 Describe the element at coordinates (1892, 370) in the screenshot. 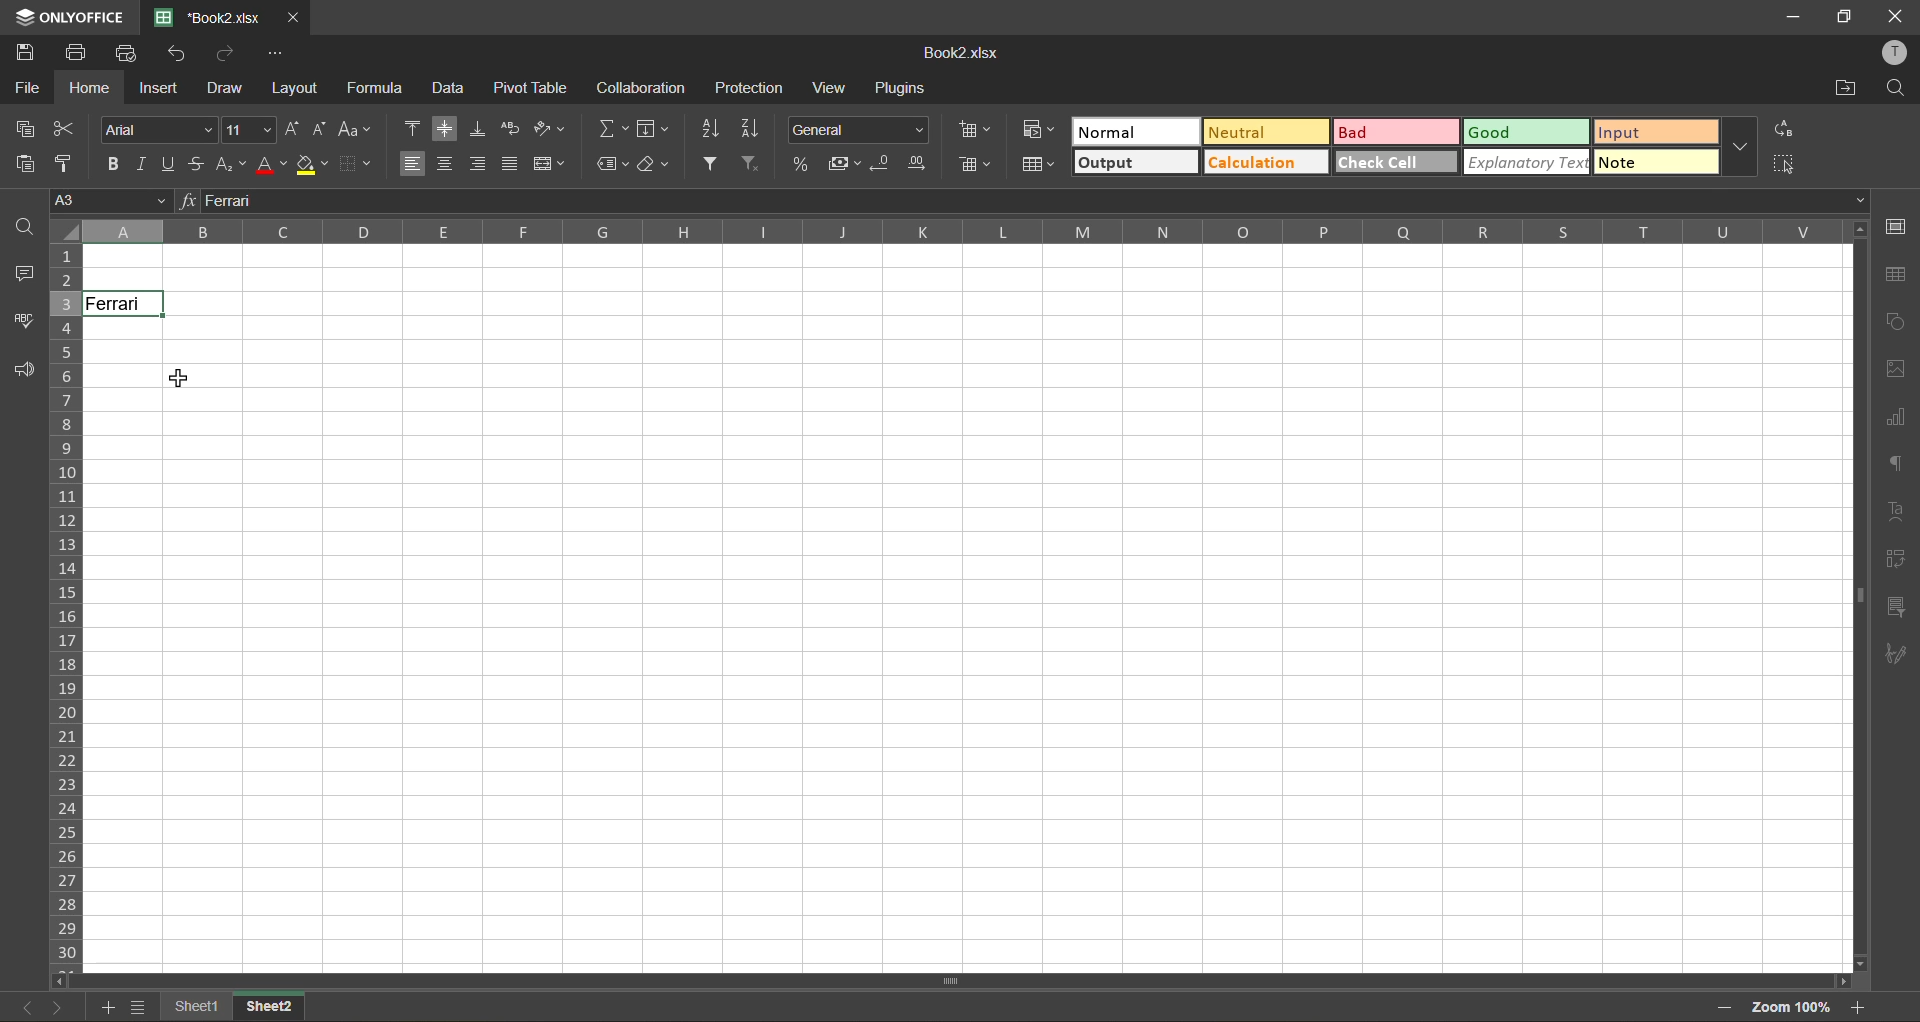

I see `images` at that location.